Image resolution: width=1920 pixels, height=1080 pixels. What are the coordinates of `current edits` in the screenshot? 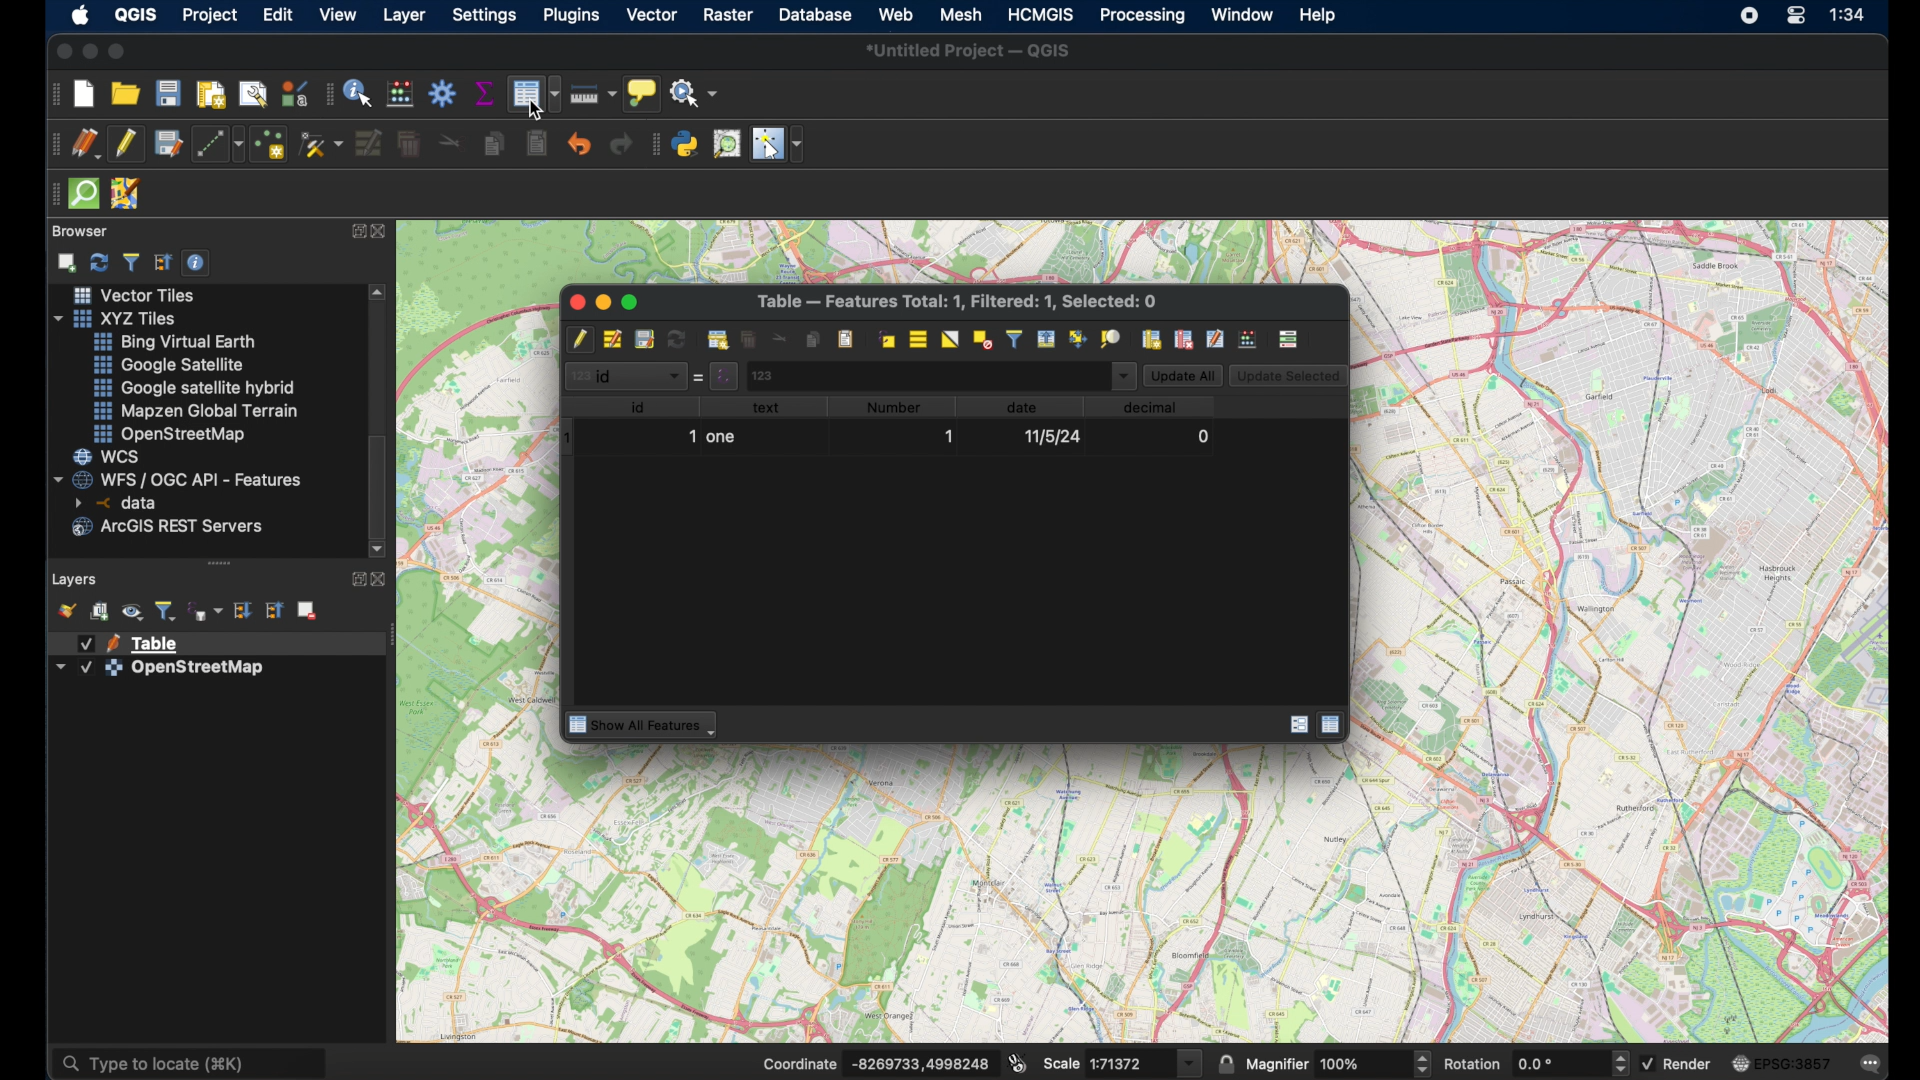 It's located at (83, 144).